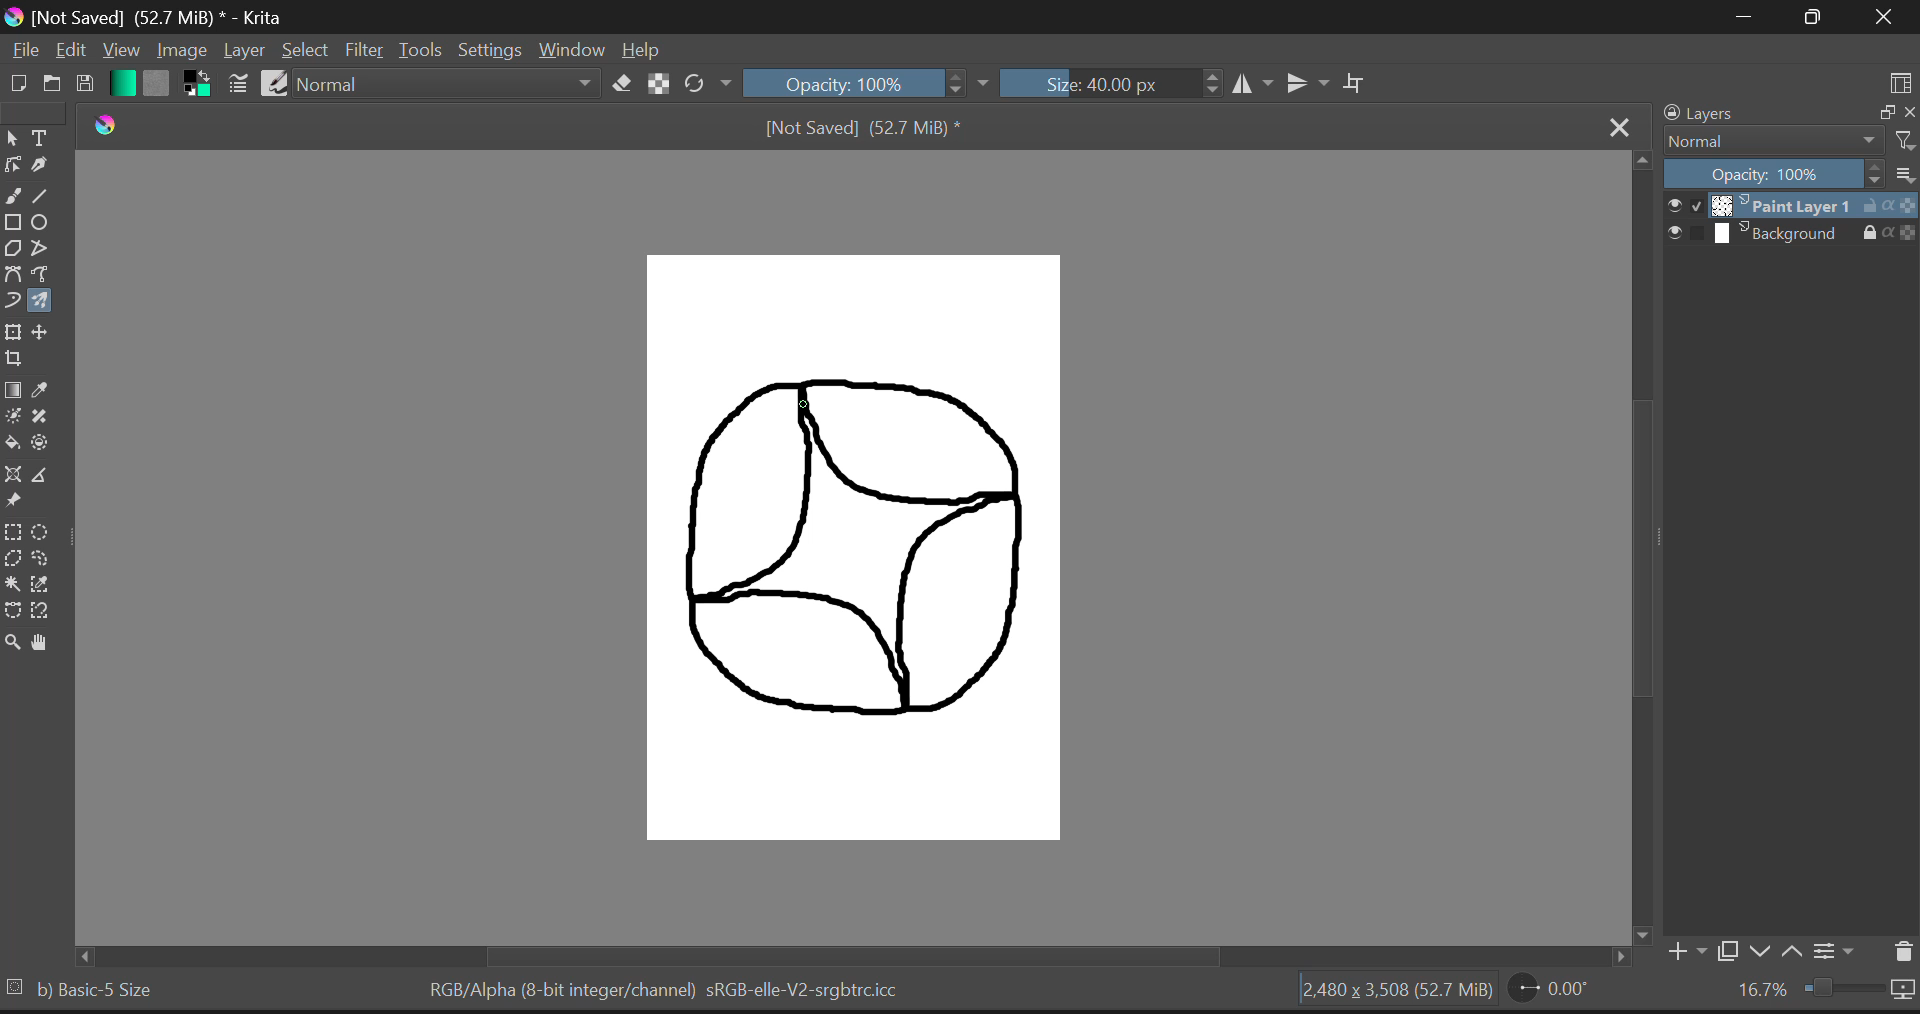 Image resolution: width=1920 pixels, height=1014 pixels. Describe the element at coordinates (1255, 84) in the screenshot. I see `Vertical Mirror Flip` at that location.